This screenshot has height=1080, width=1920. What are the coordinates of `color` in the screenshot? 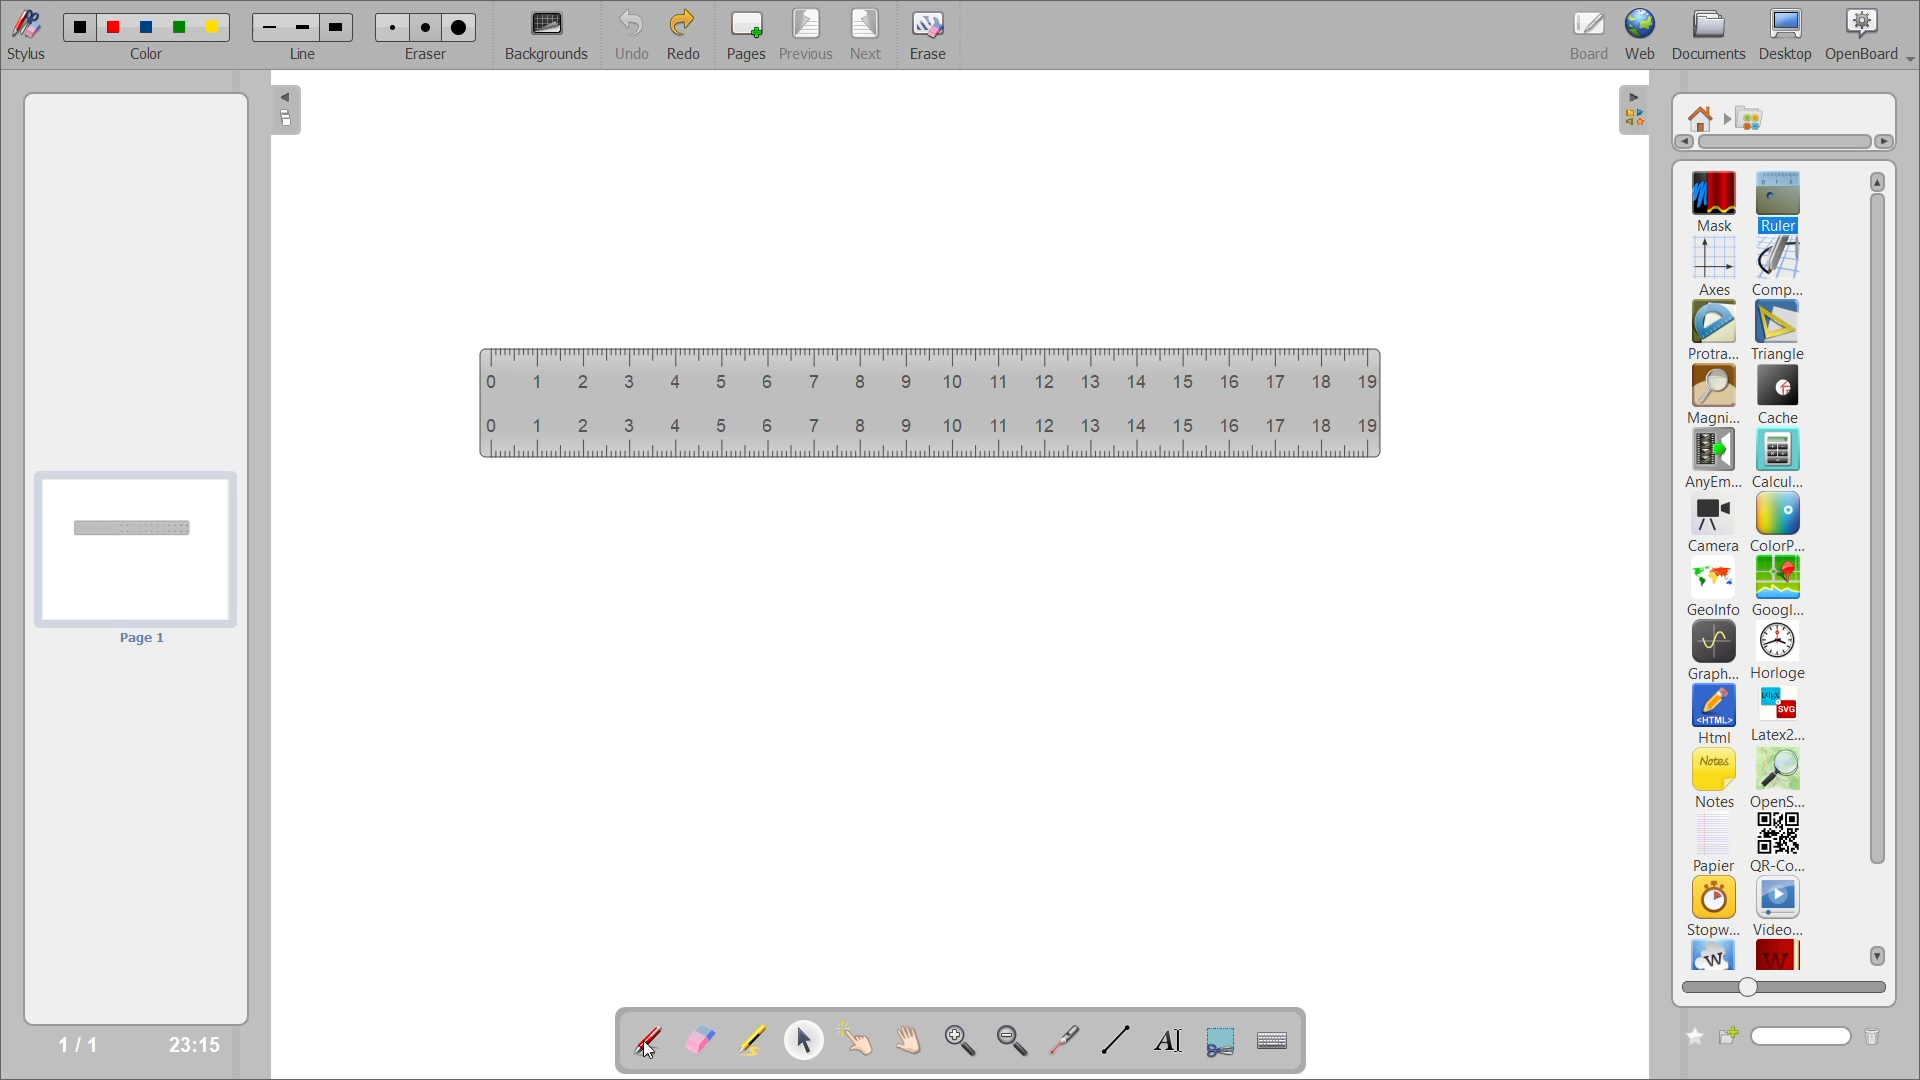 It's located at (145, 54).